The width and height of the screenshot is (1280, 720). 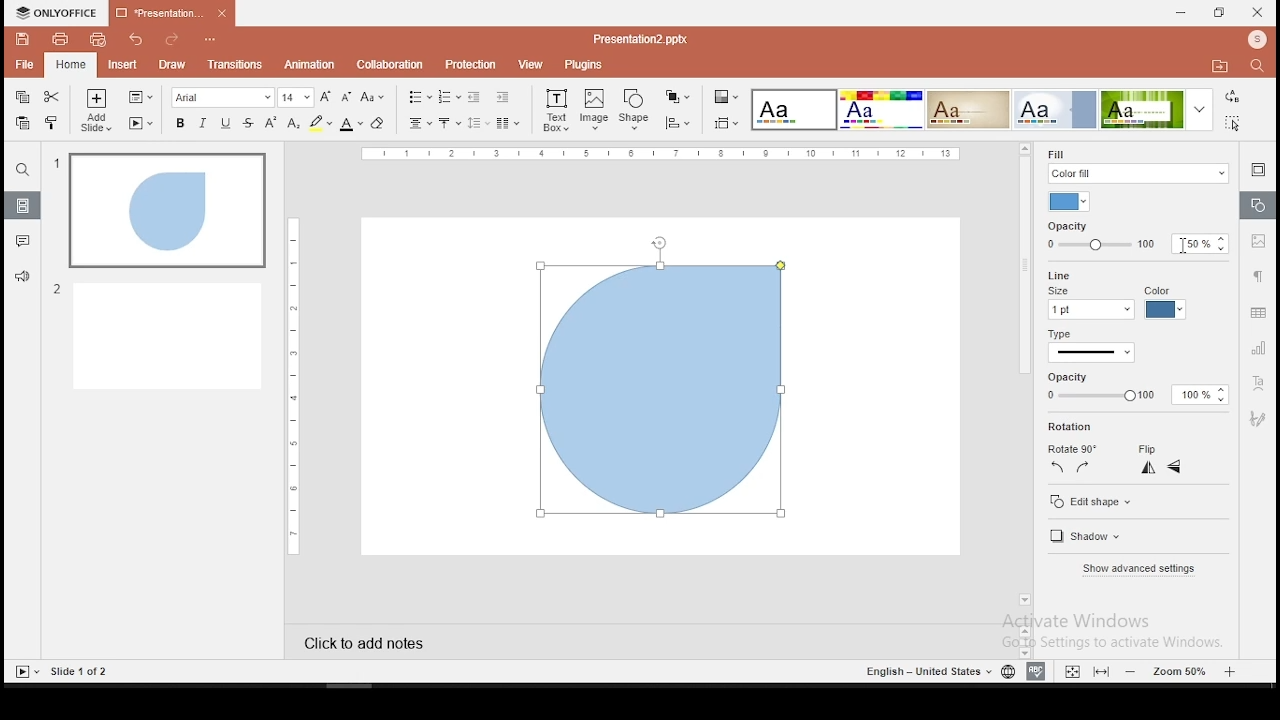 What do you see at coordinates (167, 211) in the screenshot?
I see `slide 1` at bounding box center [167, 211].